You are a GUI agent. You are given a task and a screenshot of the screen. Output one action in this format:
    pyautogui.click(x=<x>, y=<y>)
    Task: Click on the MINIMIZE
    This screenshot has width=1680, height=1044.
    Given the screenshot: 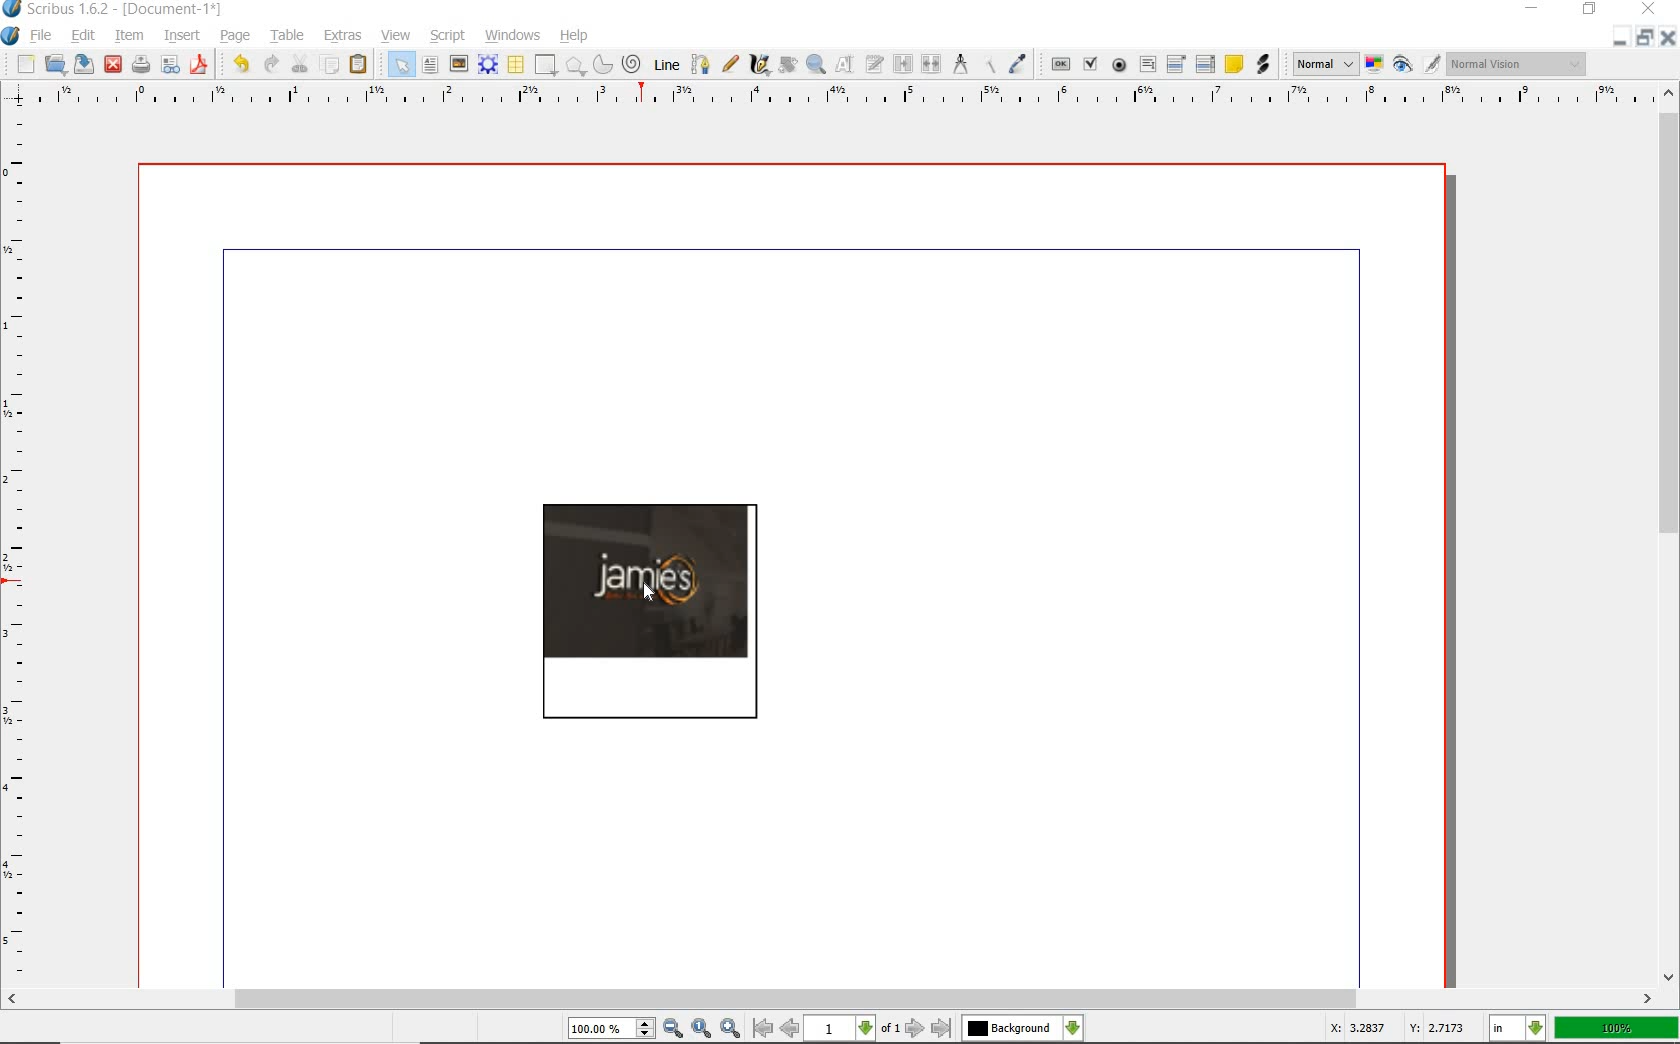 What is the action you would take?
    pyautogui.click(x=1531, y=9)
    